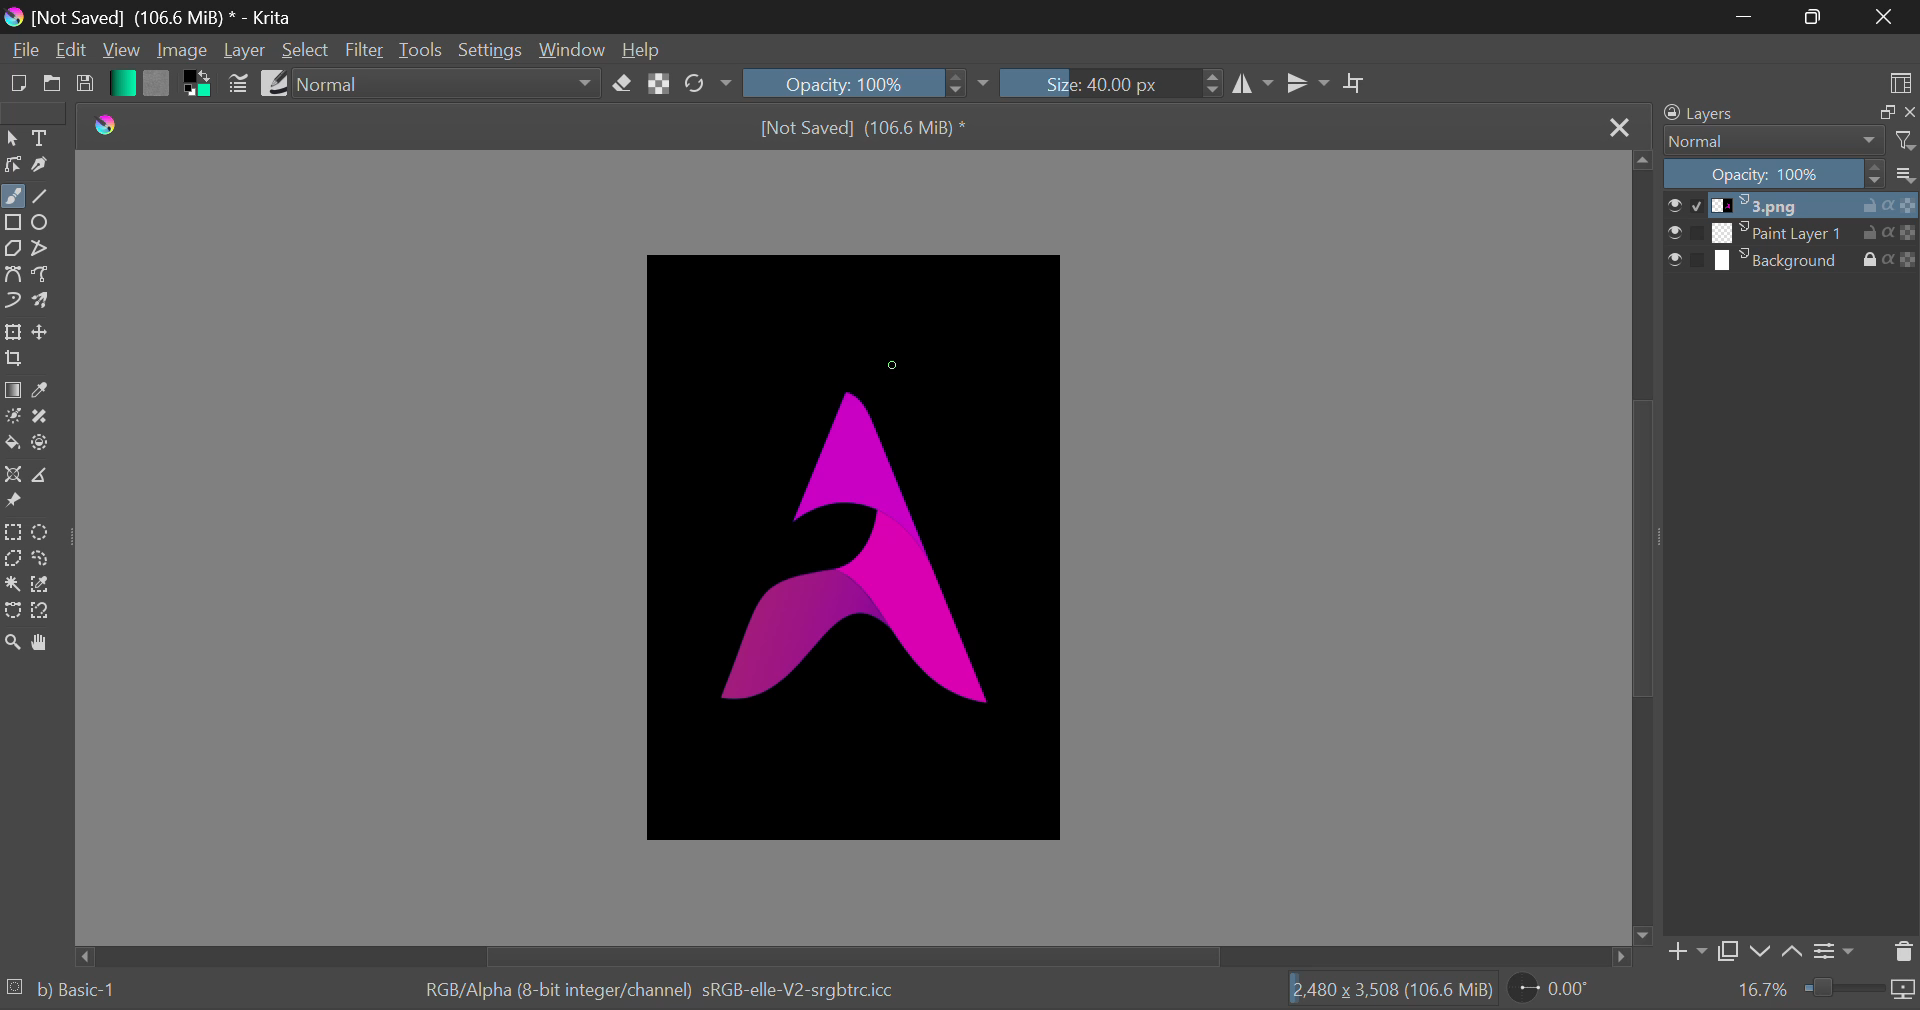 The width and height of the screenshot is (1920, 1010). Describe the element at coordinates (46, 276) in the screenshot. I see `Freehand Path Tool` at that location.